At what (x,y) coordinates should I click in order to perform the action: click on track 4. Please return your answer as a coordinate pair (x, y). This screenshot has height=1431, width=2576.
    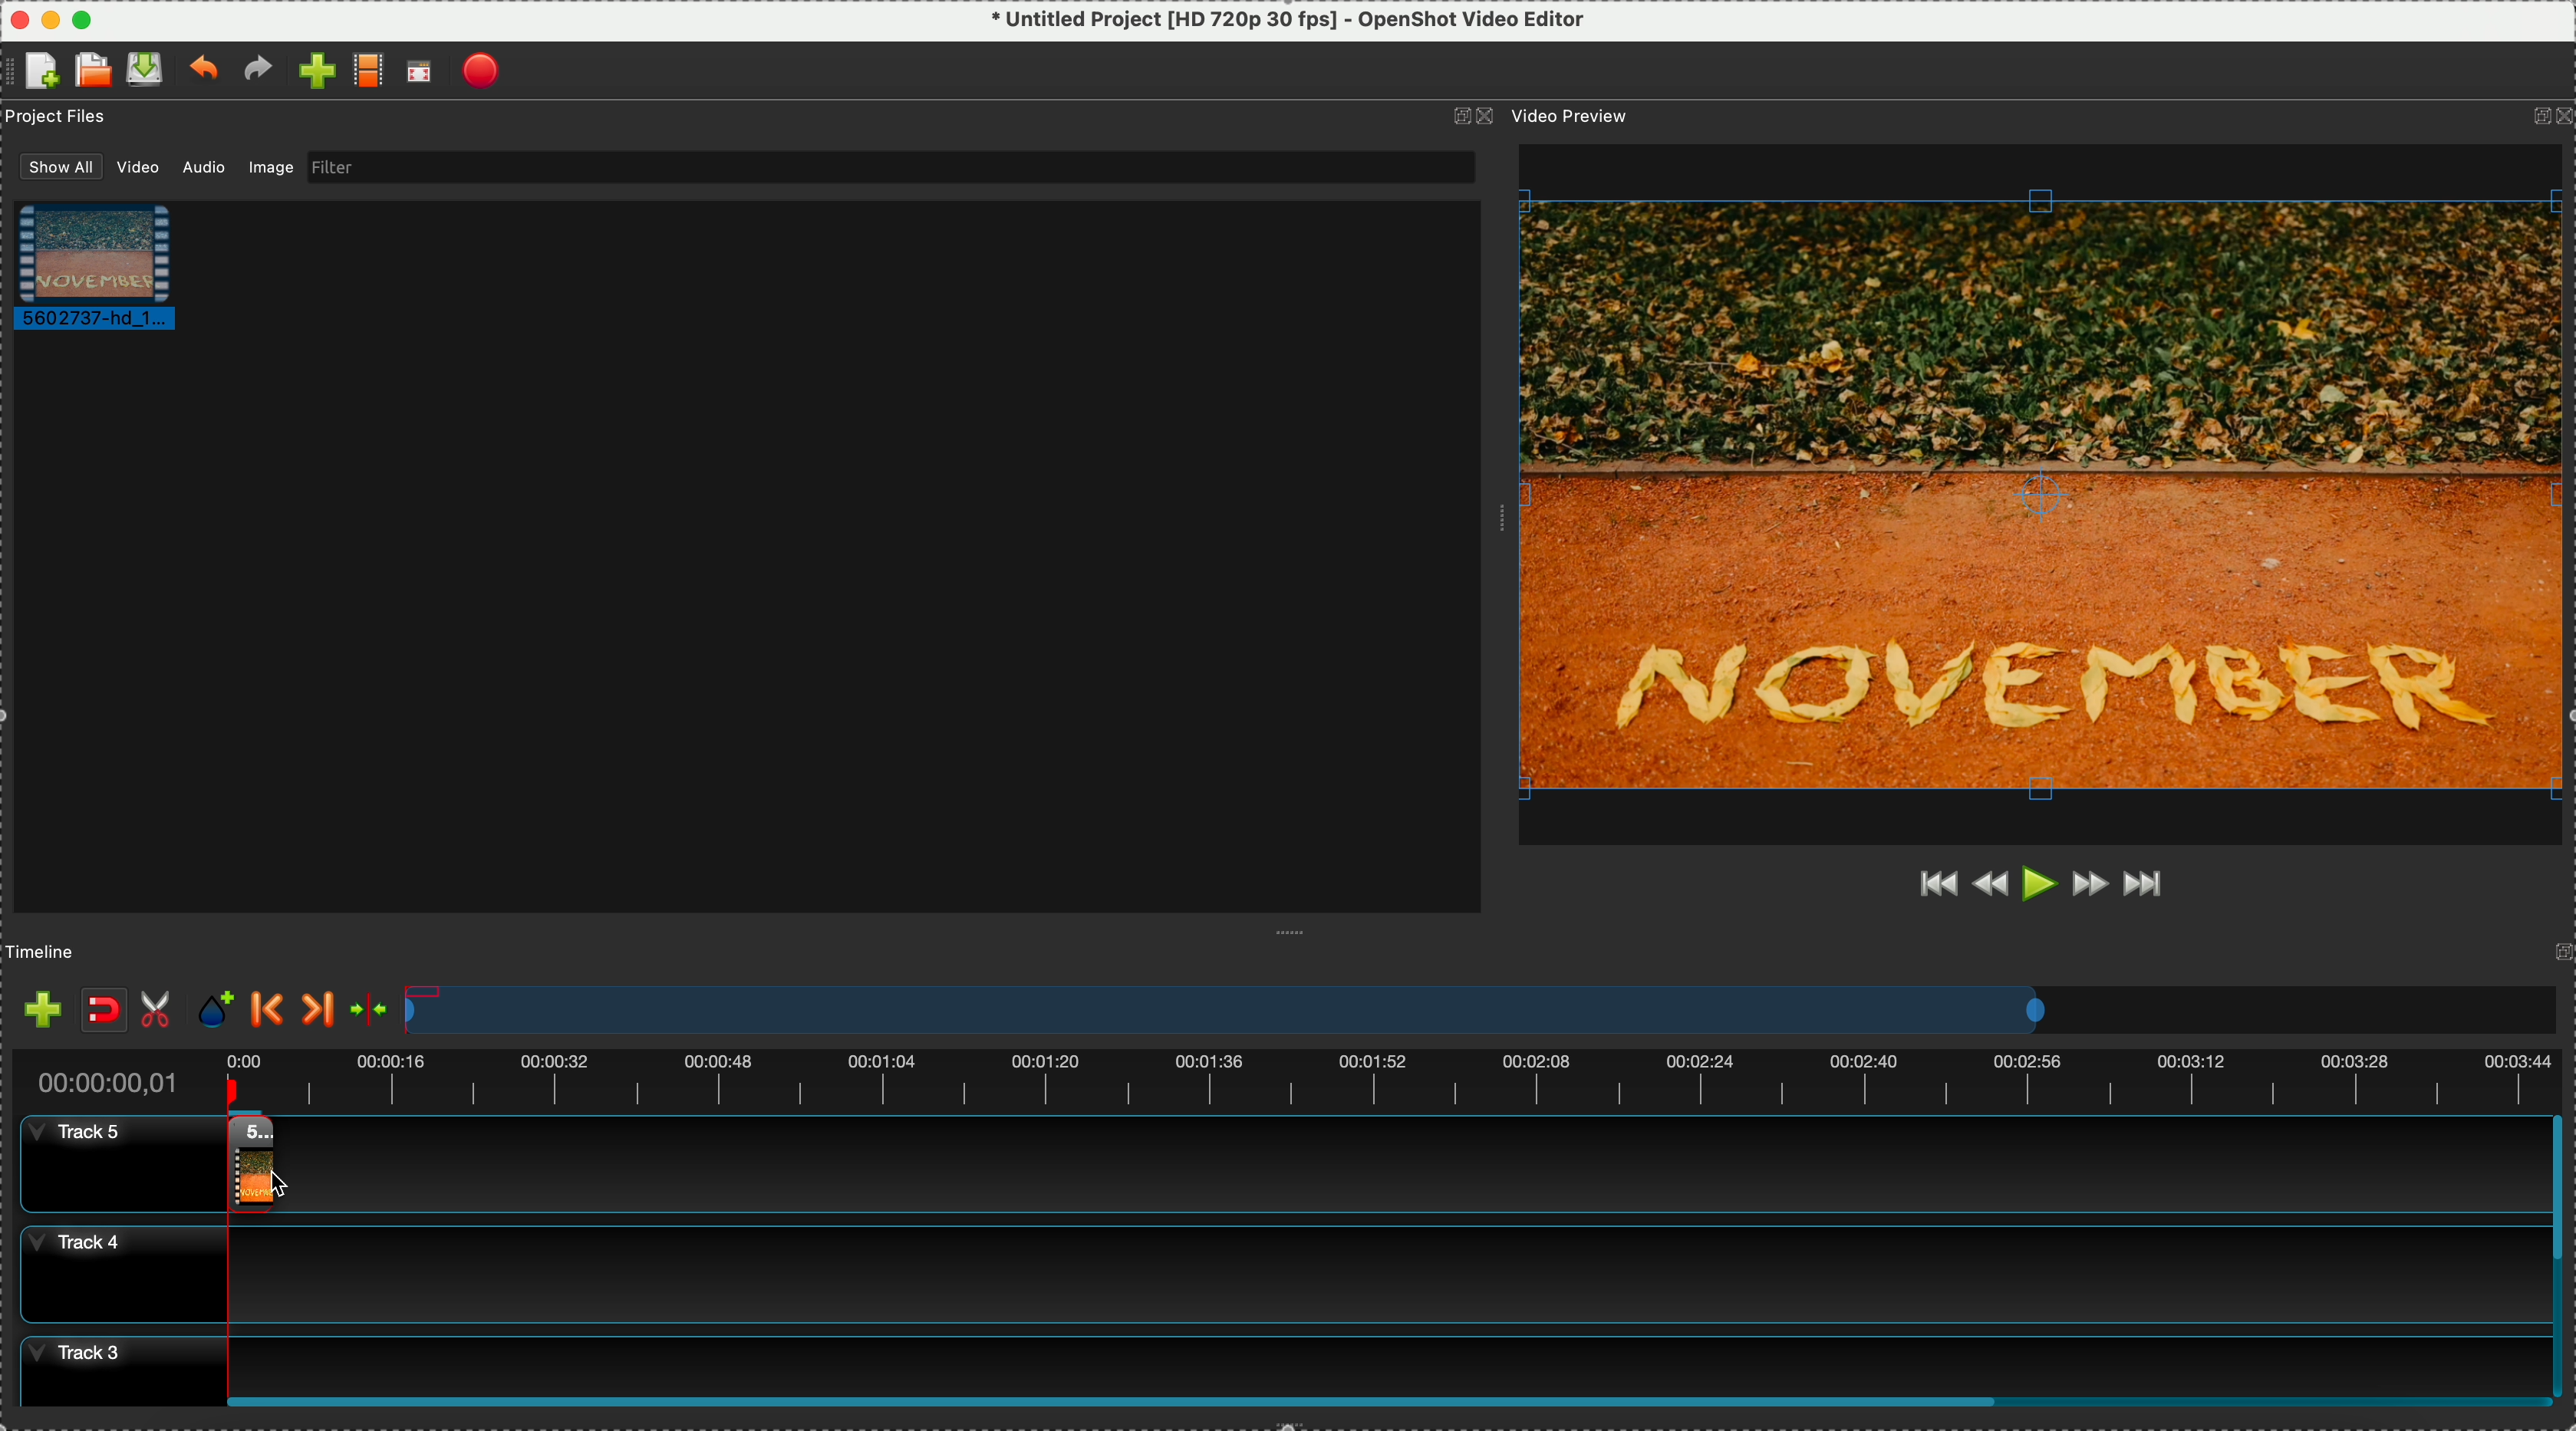
    Looking at the image, I should click on (1272, 1275).